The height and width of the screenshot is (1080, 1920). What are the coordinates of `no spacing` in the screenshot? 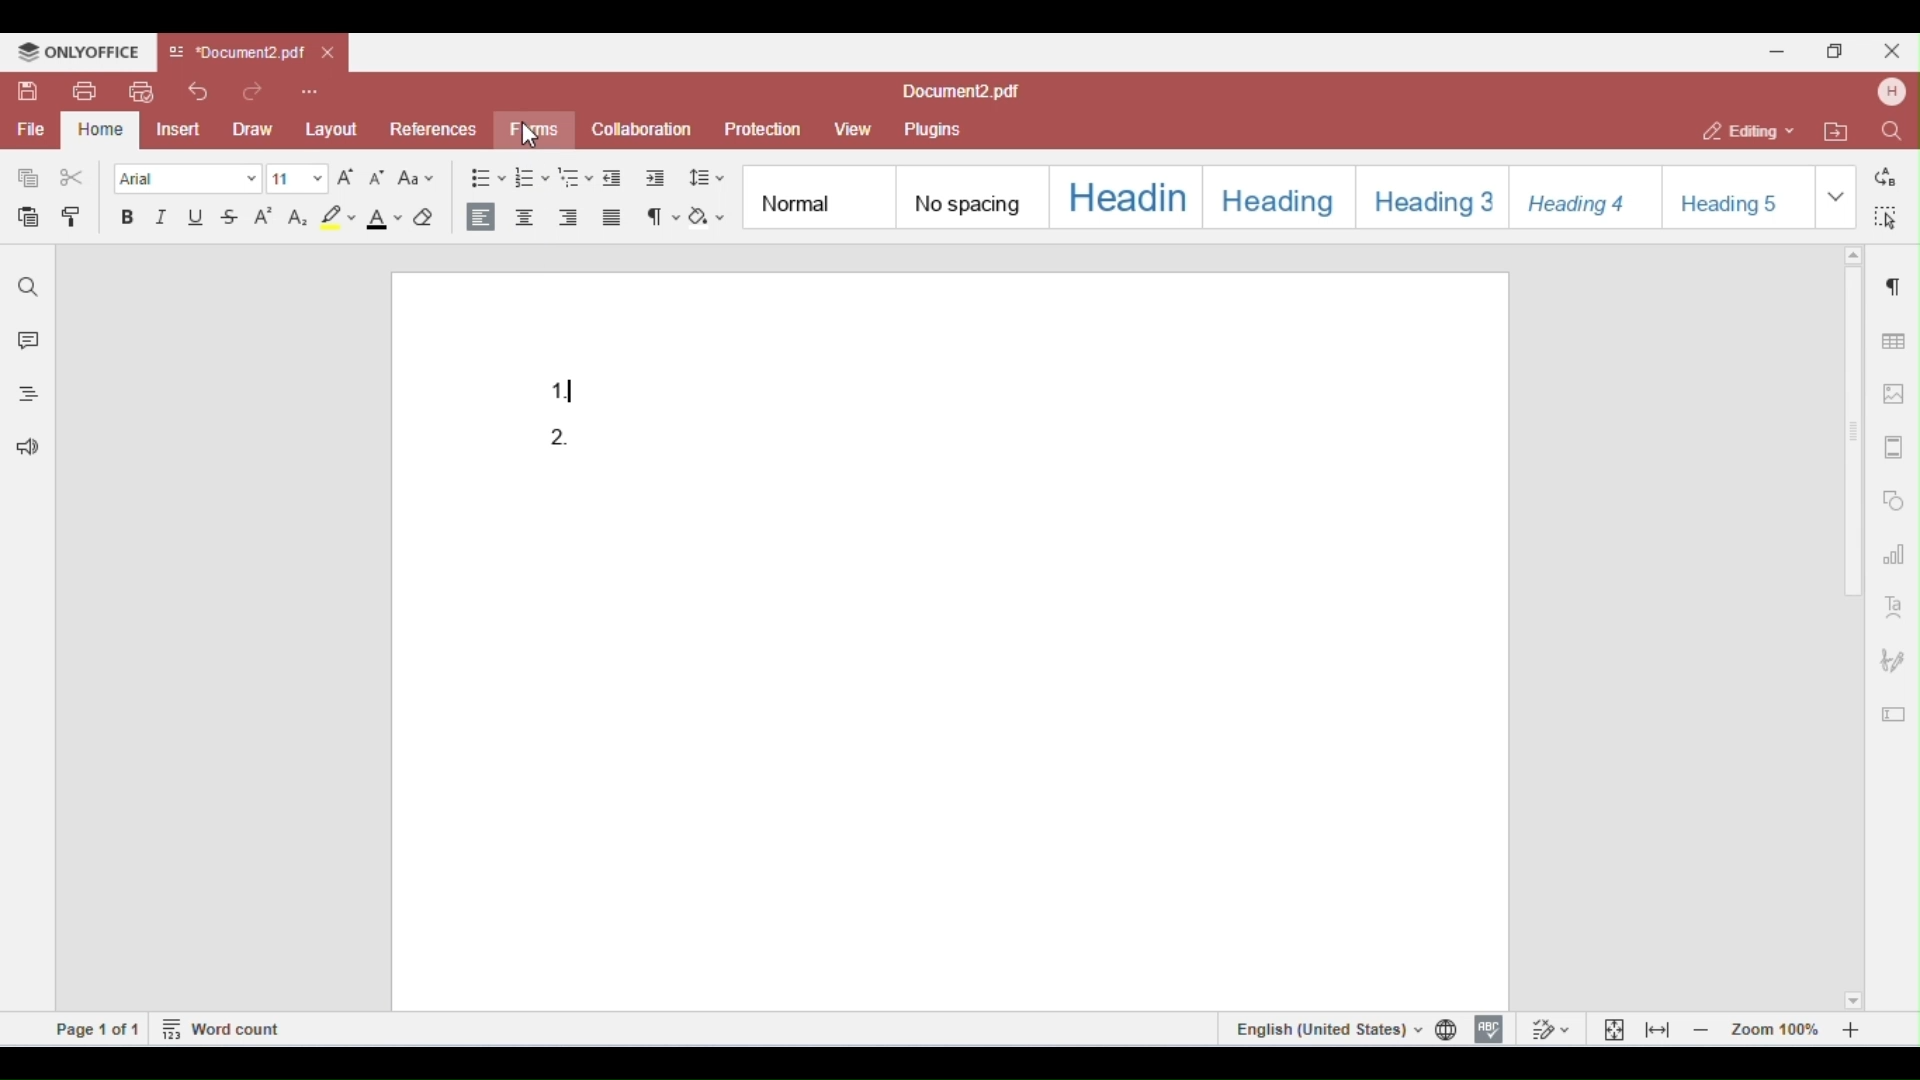 It's located at (968, 194).